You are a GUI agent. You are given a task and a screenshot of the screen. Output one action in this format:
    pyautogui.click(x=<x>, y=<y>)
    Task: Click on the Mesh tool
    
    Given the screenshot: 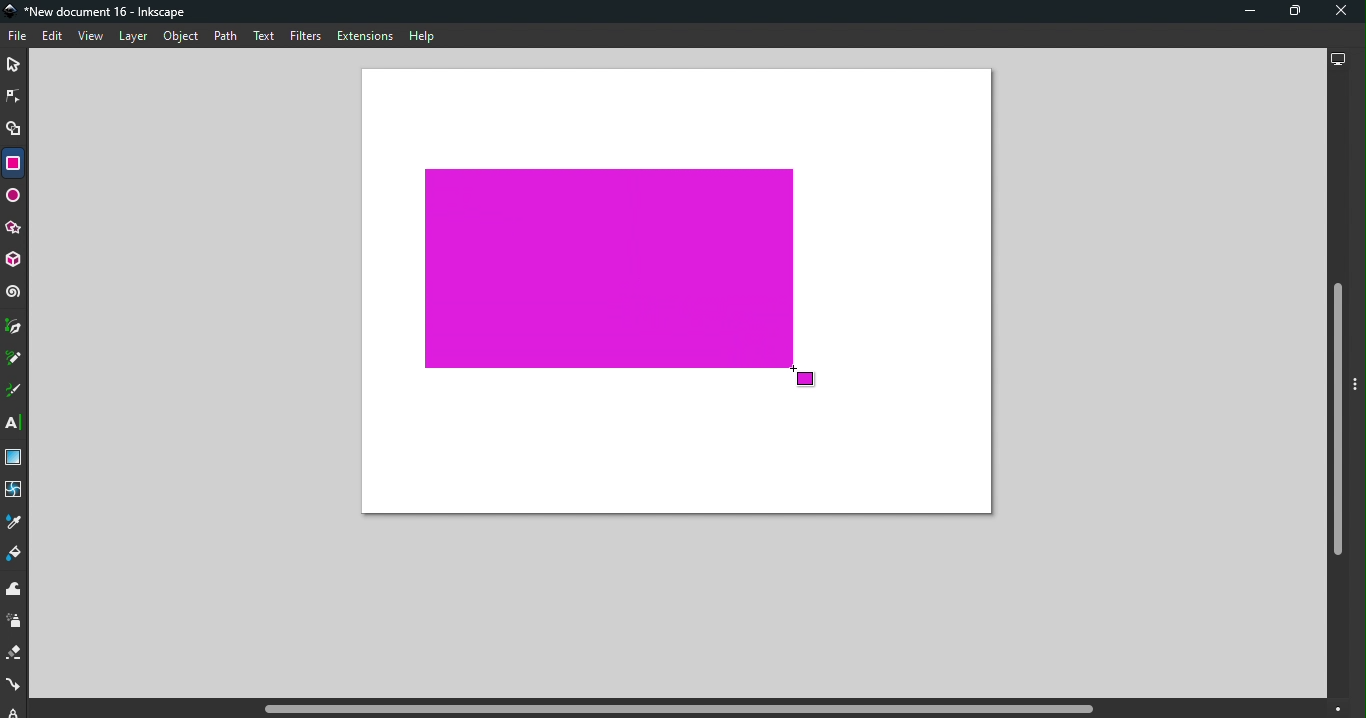 What is the action you would take?
    pyautogui.click(x=15, y=491)
    